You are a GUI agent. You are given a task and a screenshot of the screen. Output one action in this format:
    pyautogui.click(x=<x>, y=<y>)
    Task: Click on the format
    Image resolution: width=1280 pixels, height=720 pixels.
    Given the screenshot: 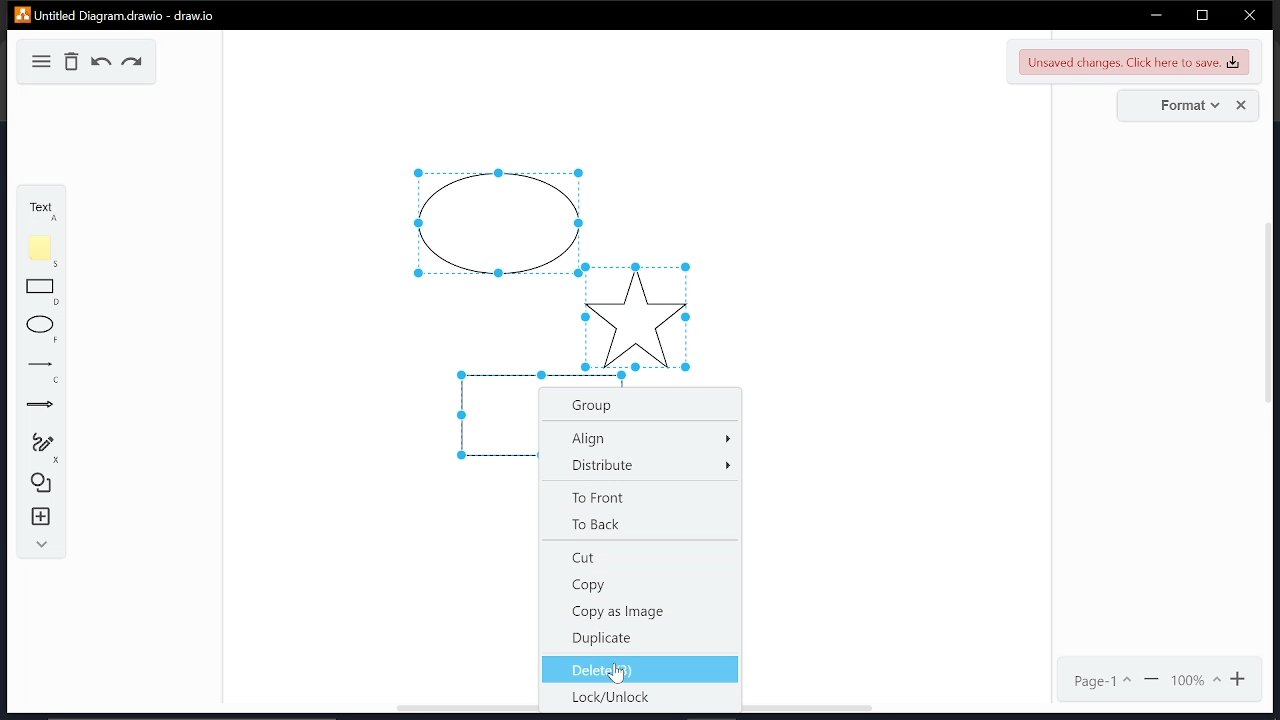 What is the action you would take?
    pyautogui.click(x=1185, y=106)
    